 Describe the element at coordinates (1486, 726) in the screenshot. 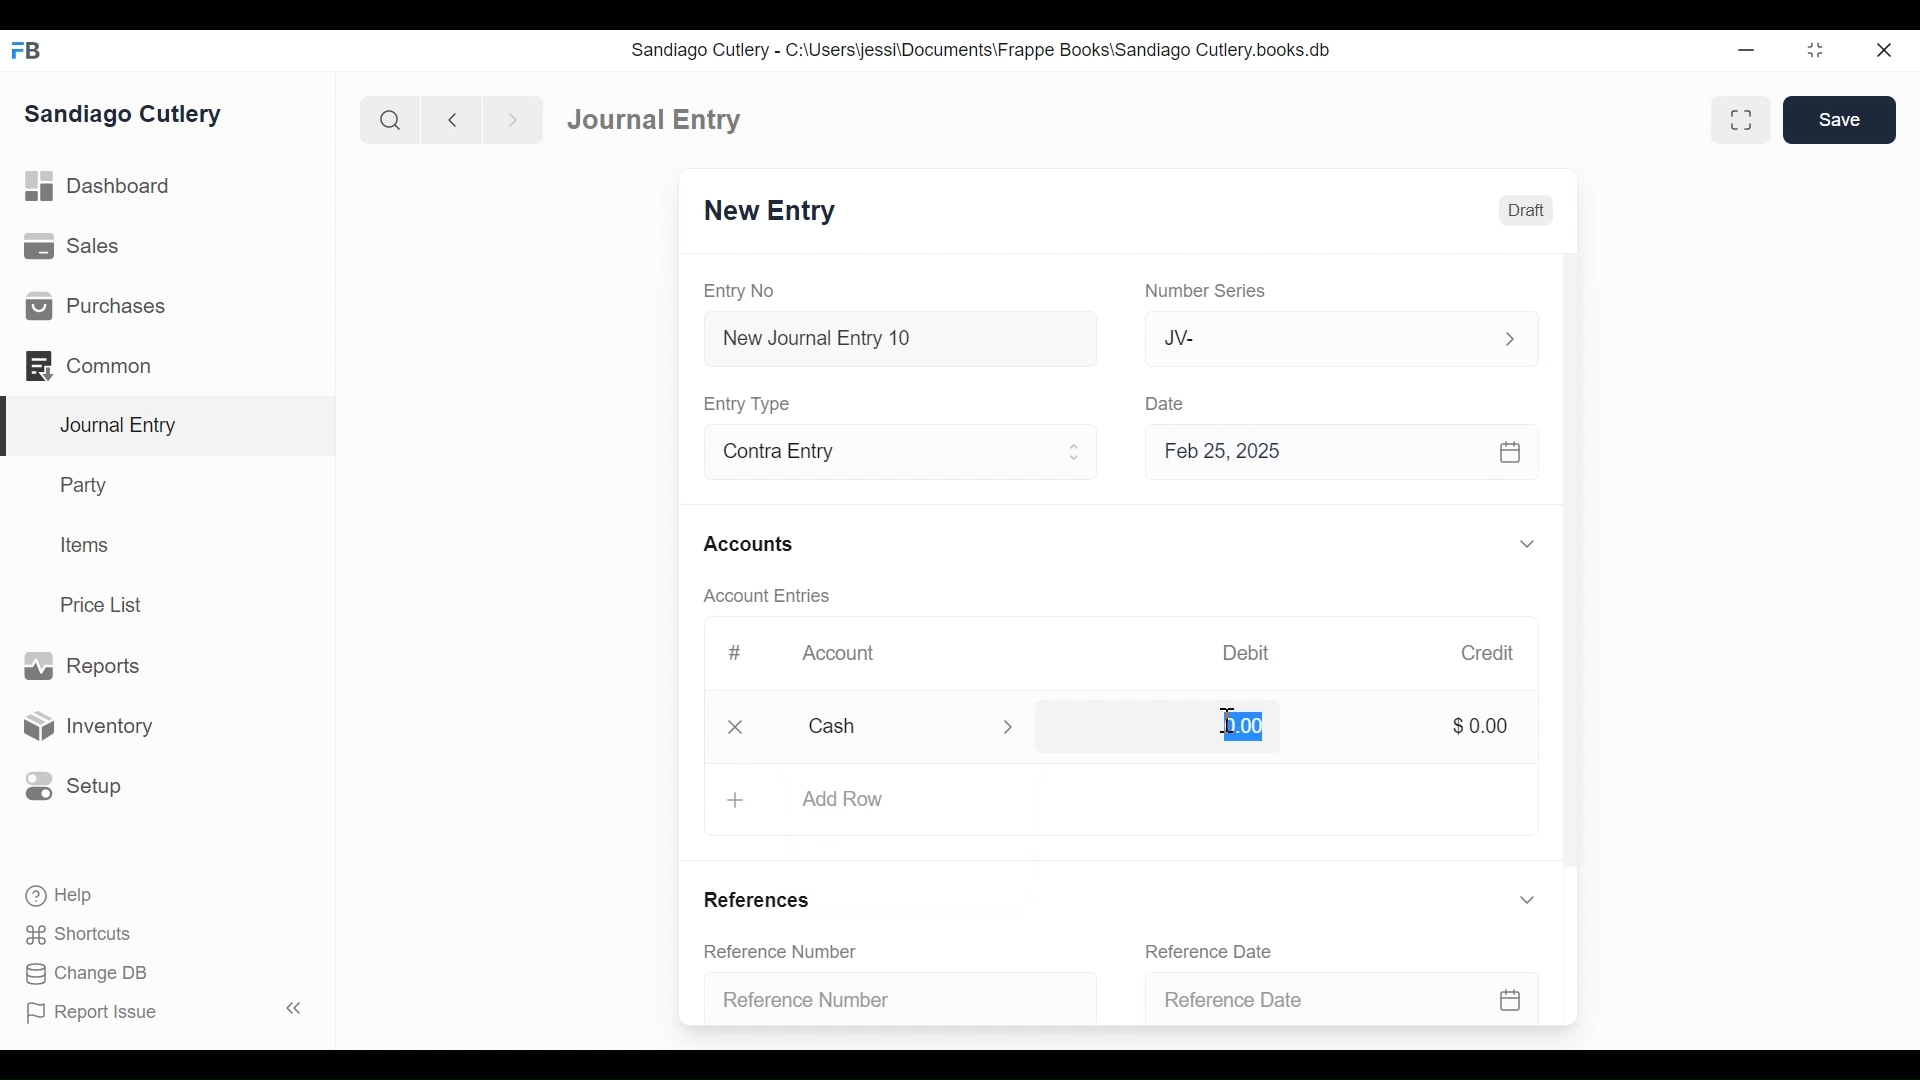

I see `$0.00` at that location.